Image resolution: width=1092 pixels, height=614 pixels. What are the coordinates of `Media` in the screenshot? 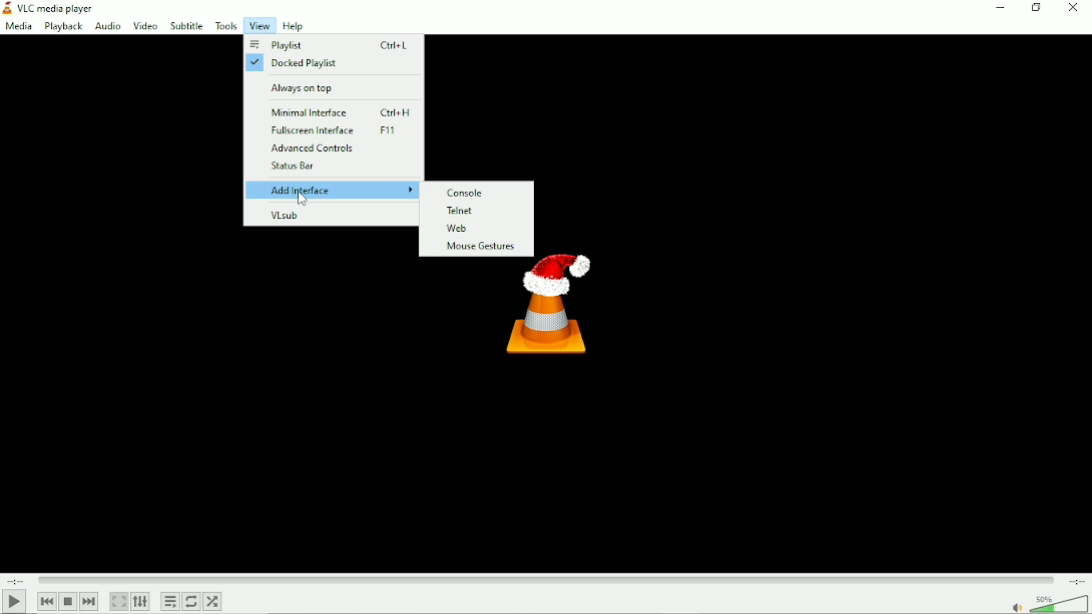 It's located at (19, 26).